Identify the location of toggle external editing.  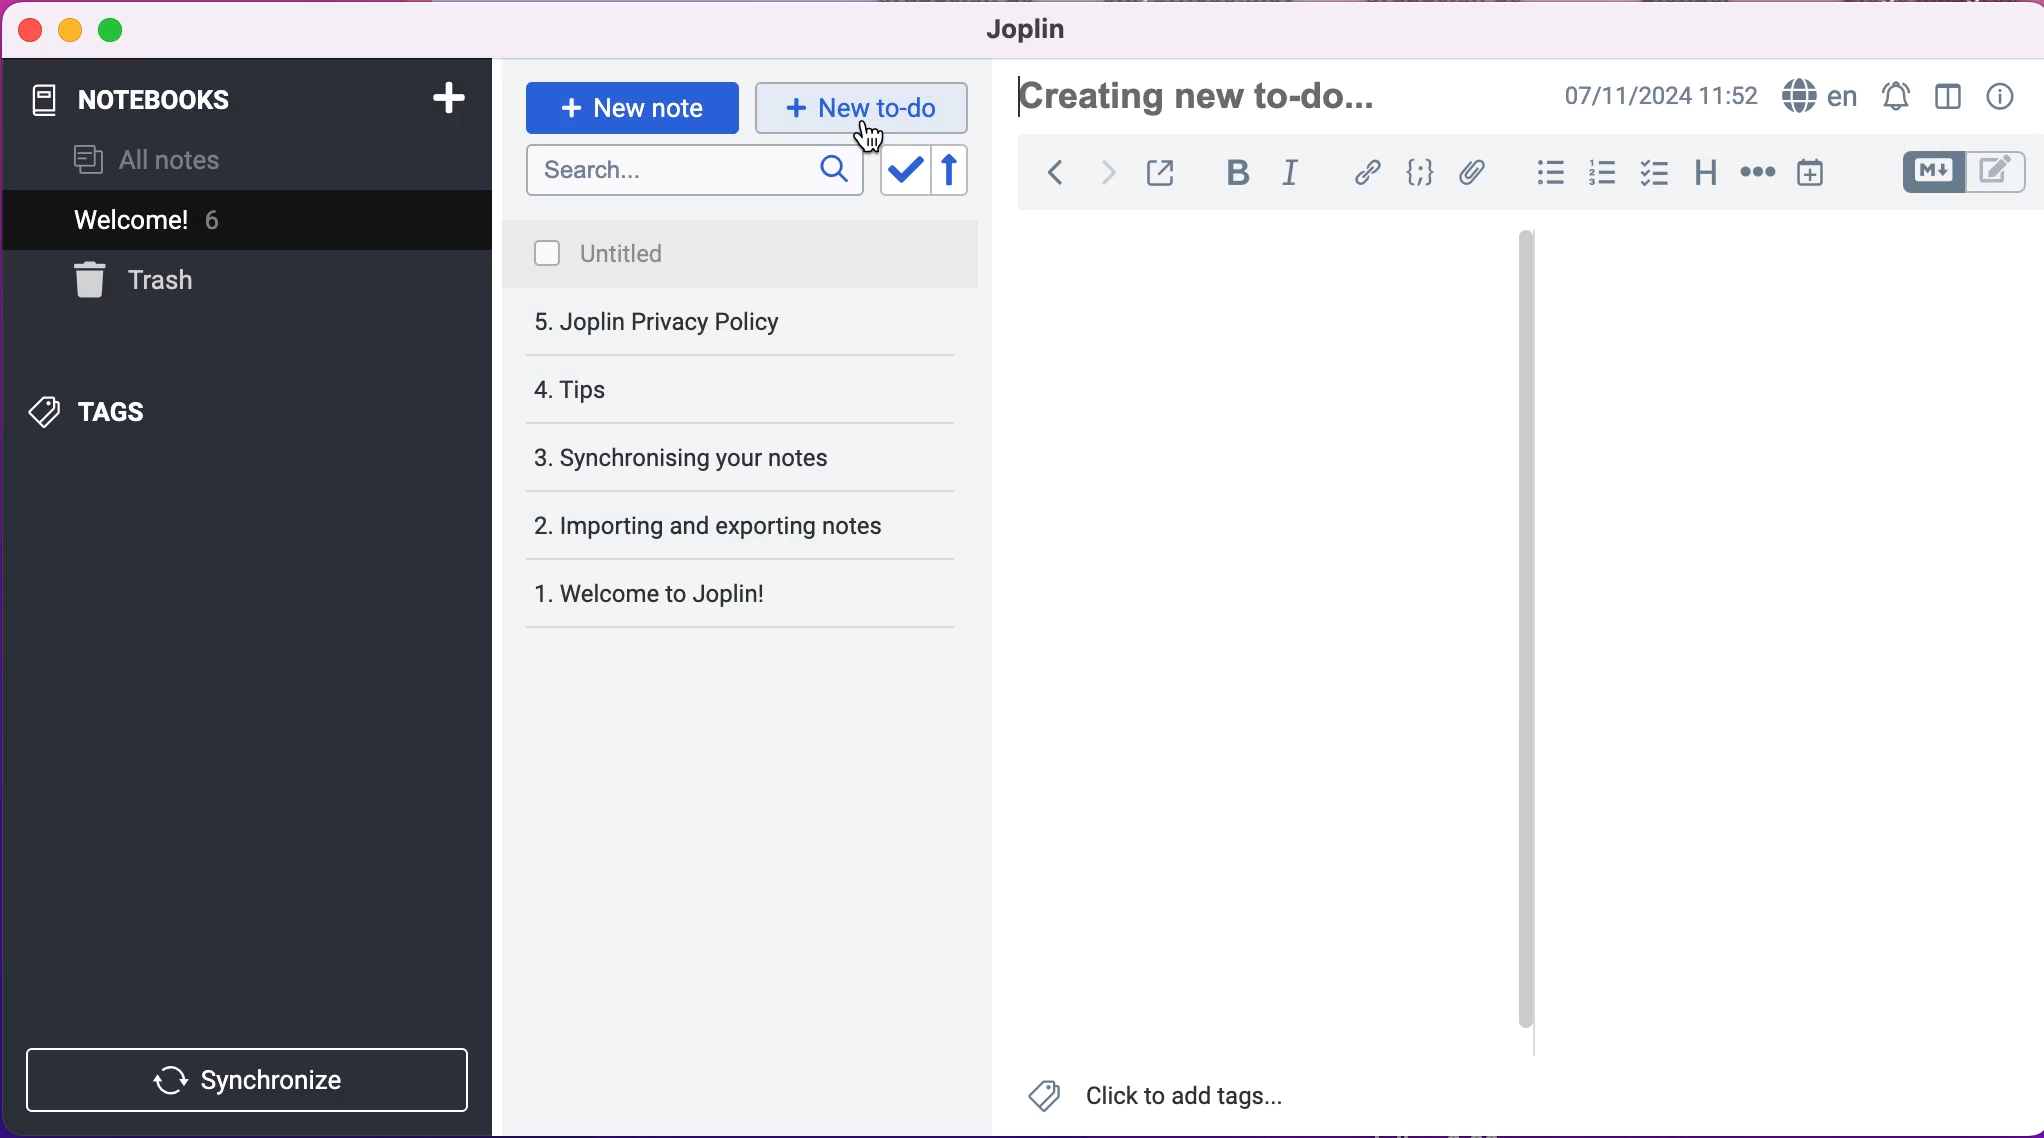
(1161, 176).